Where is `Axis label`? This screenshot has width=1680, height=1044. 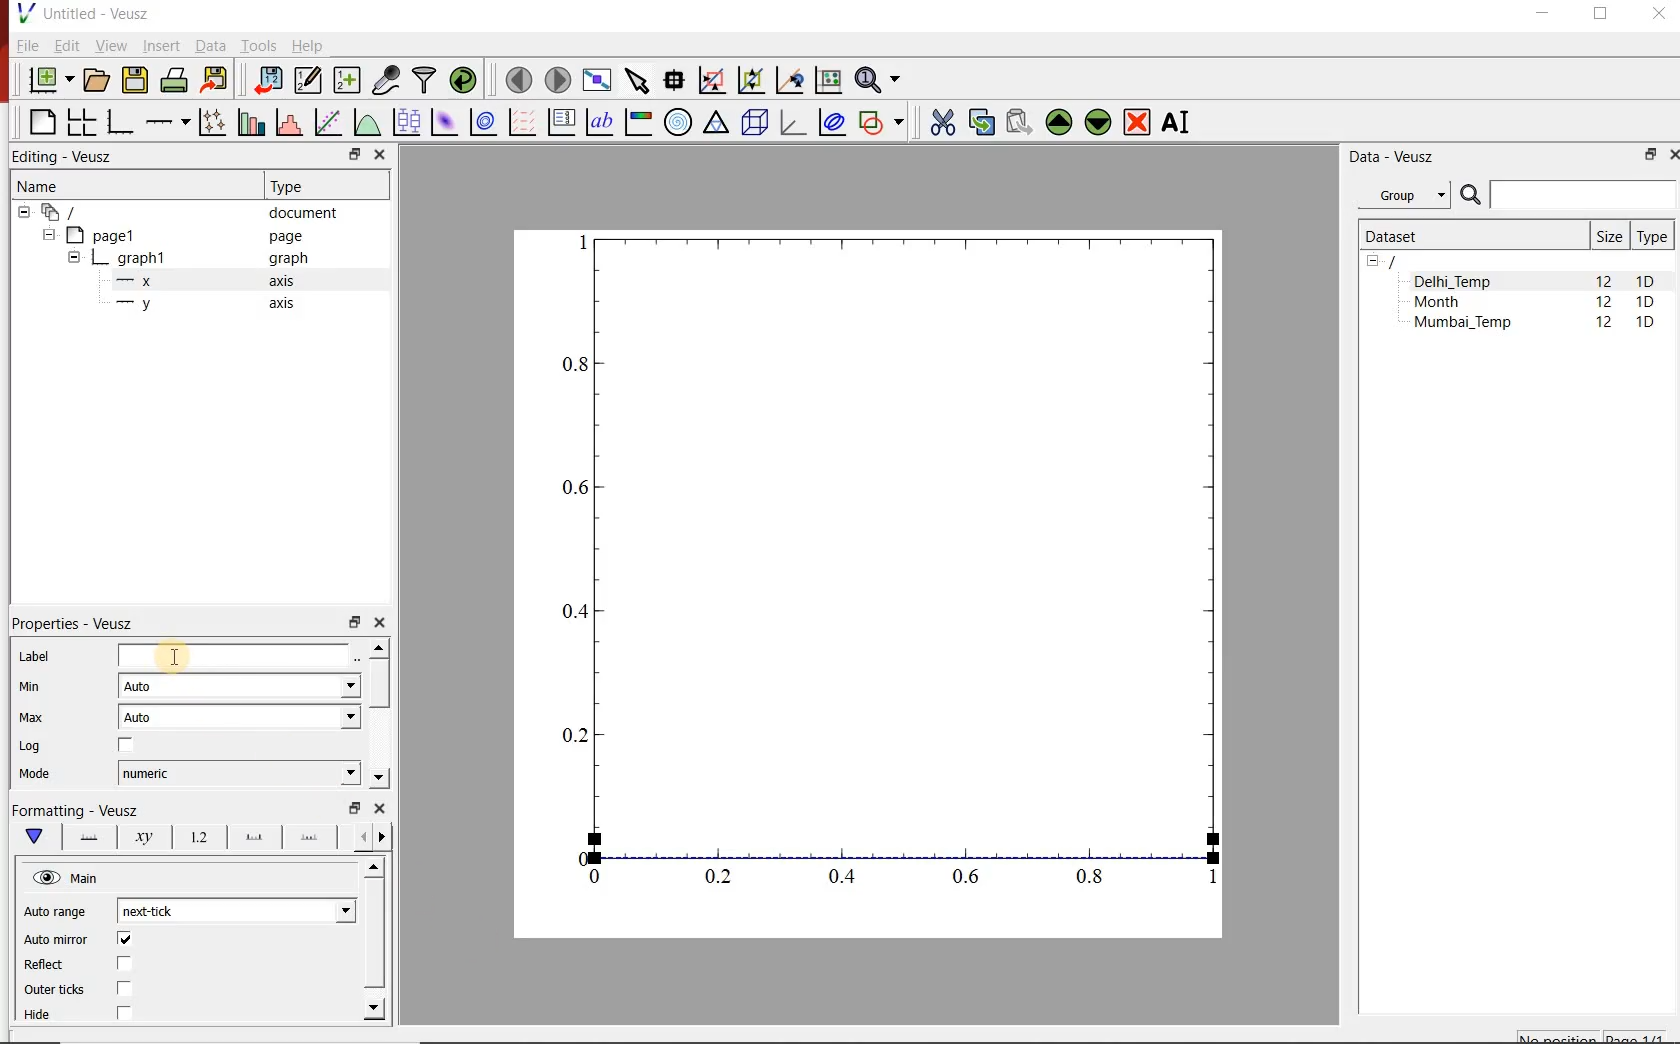 Axis label is located at coordinates (140, 837).